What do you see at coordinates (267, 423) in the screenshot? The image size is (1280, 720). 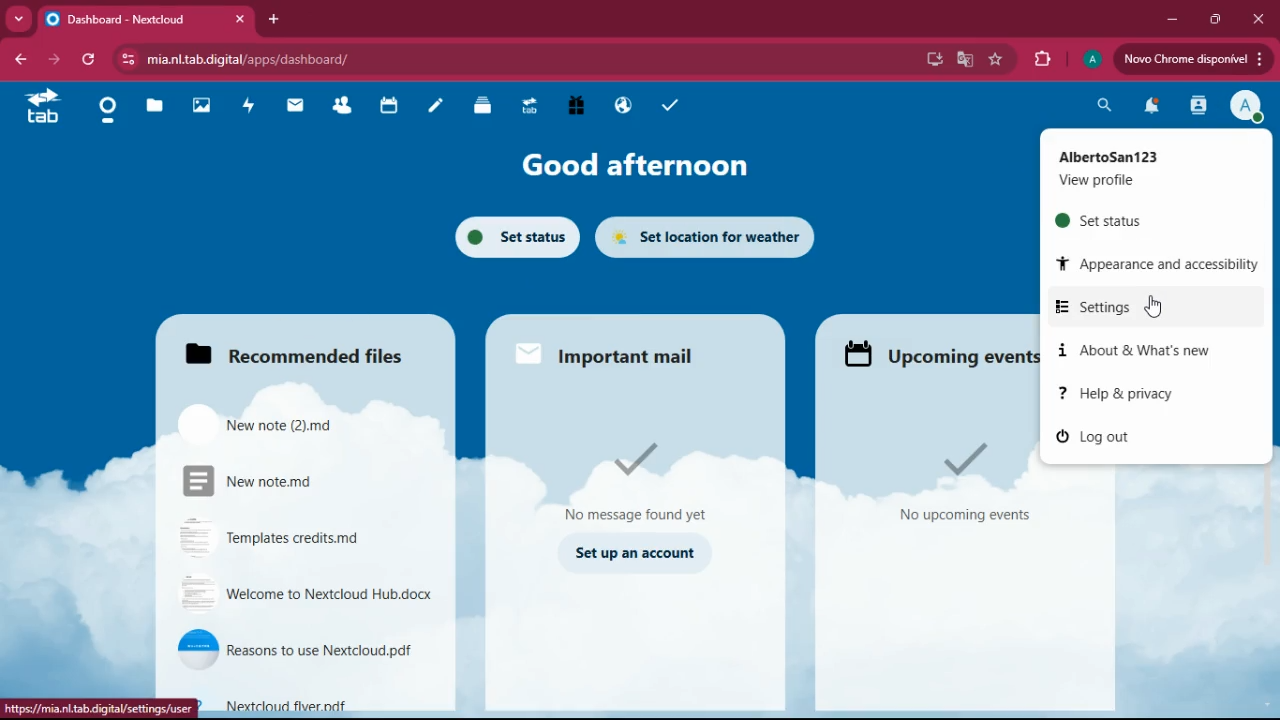 I see `file` at bounding box center [267, 423].